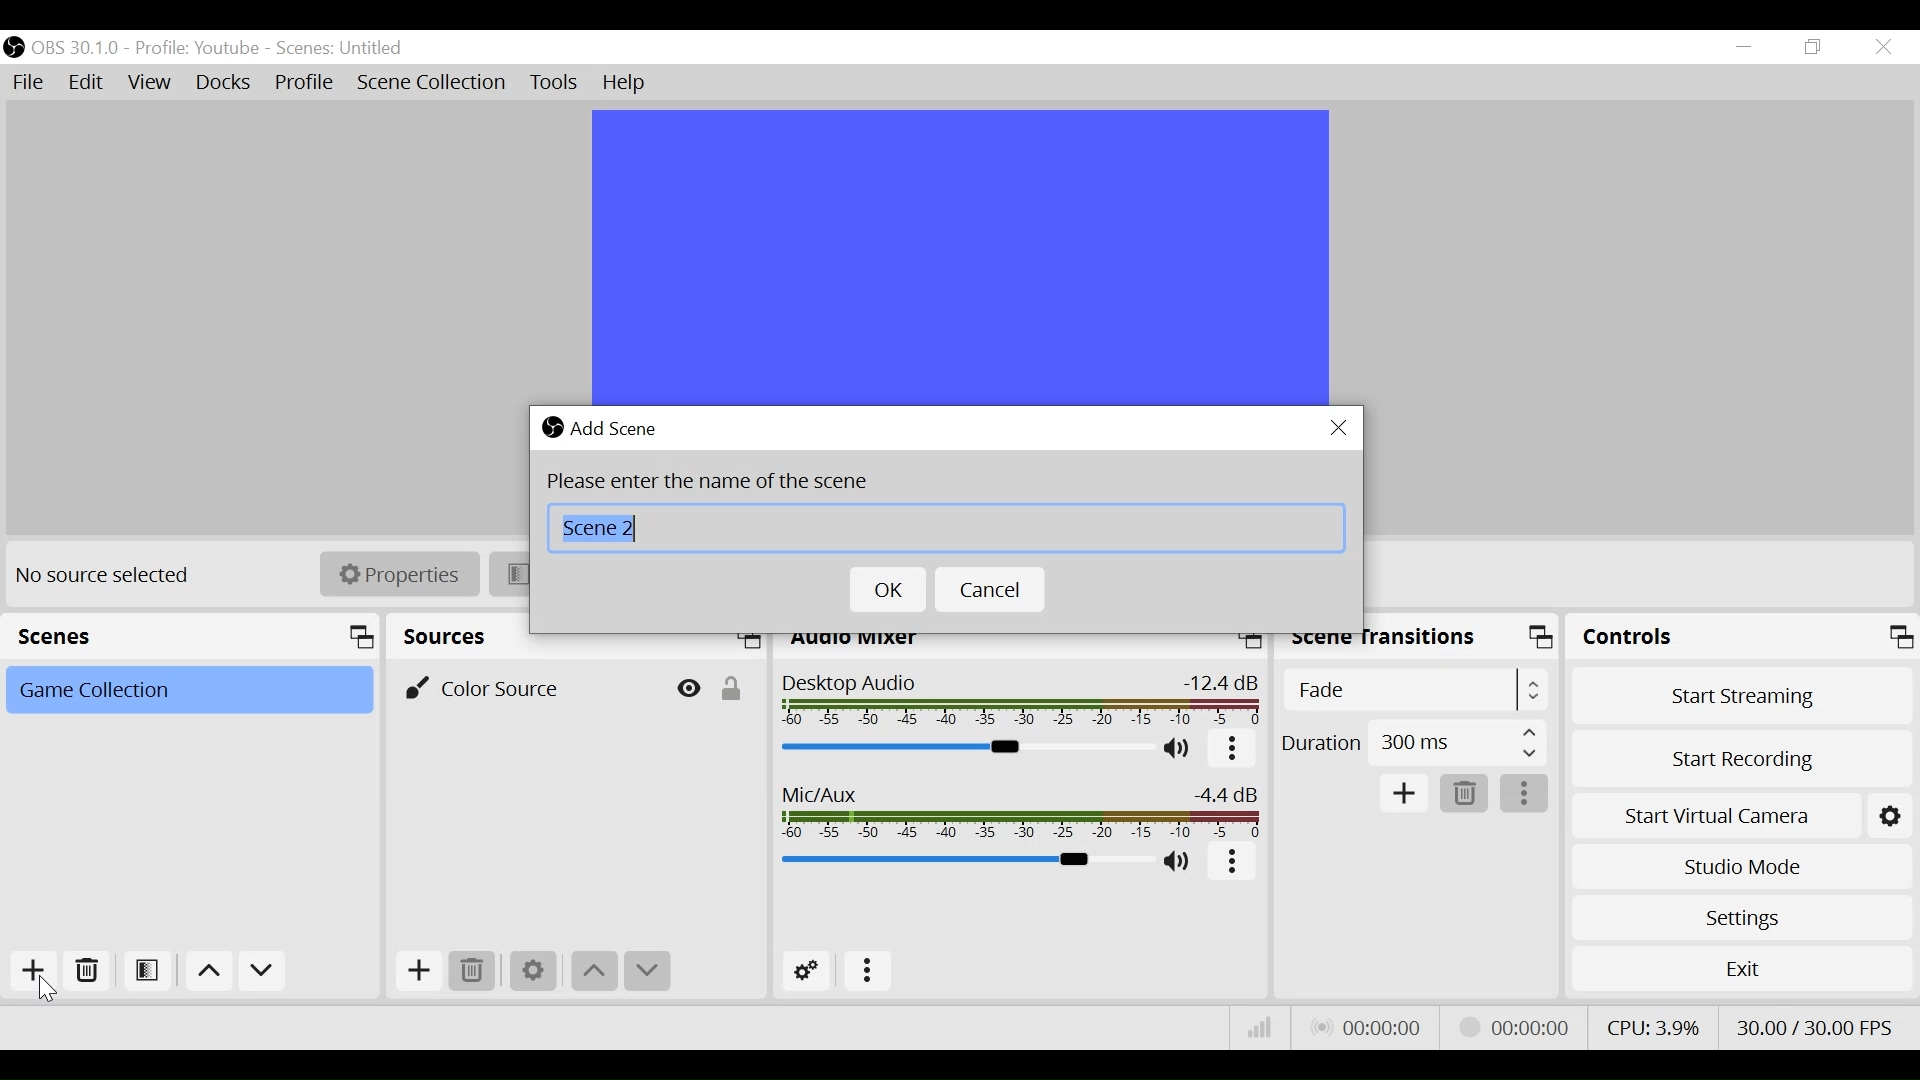  Describe the element at coordinates (305, 84) in the screenshot. I see `Profile` at that location.